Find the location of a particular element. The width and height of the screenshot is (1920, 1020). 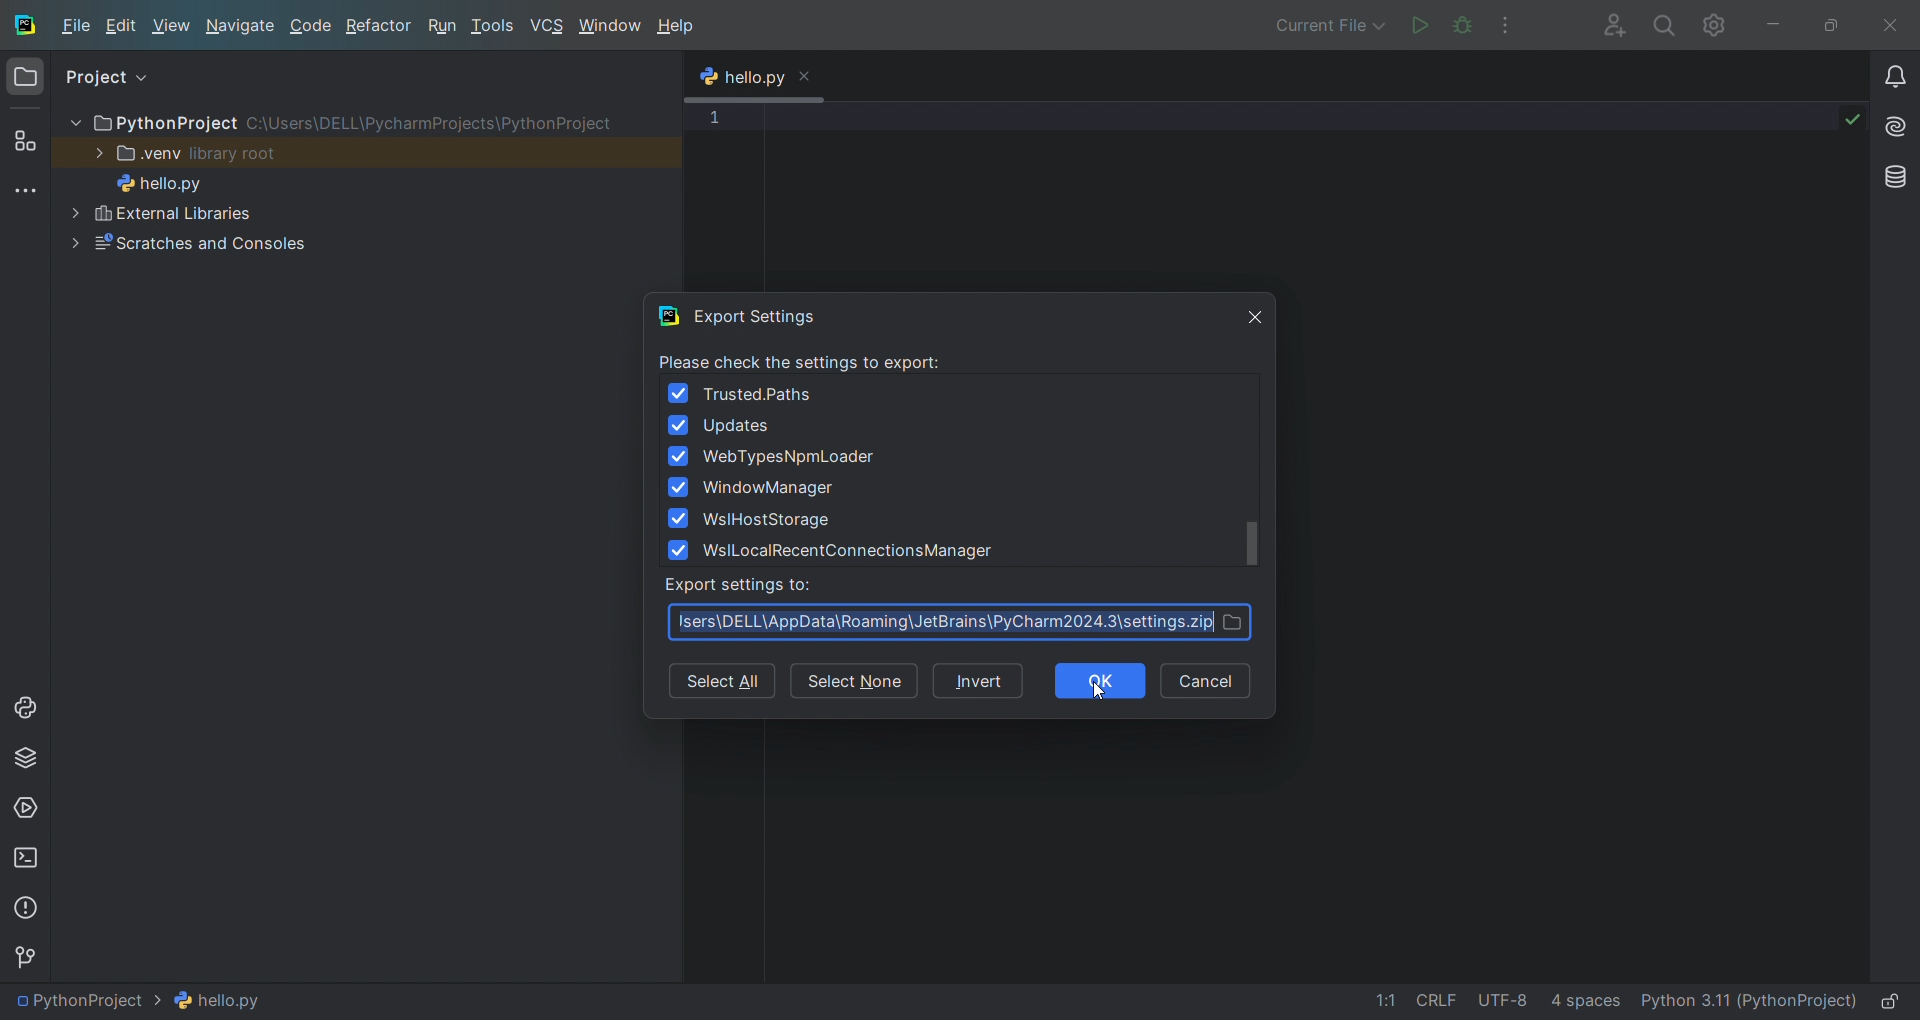

python package is located at coordinates (24, 762).